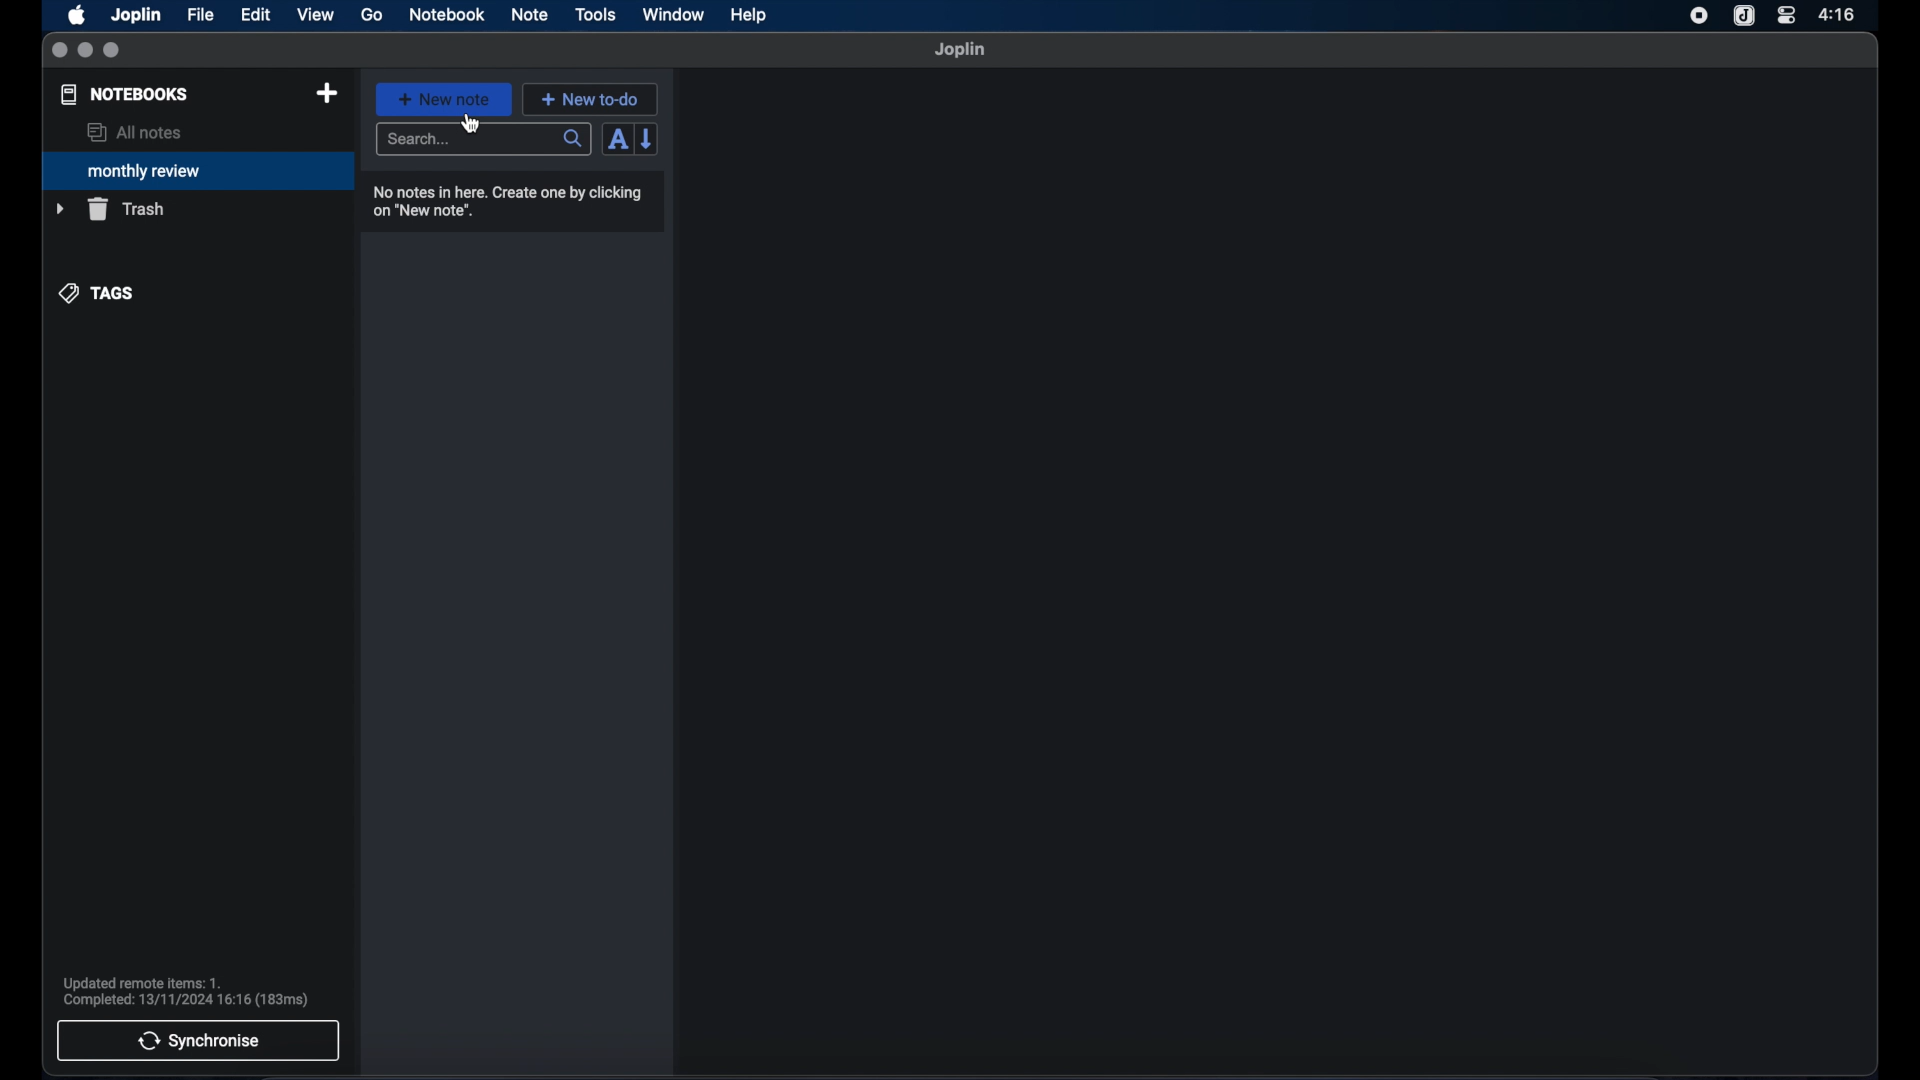 The height and width of the screenshot is (1080, 1920). What do you see at coordinates (960, 49) in the screenshot?
I see `joplin` at bounding box center [960, 49].